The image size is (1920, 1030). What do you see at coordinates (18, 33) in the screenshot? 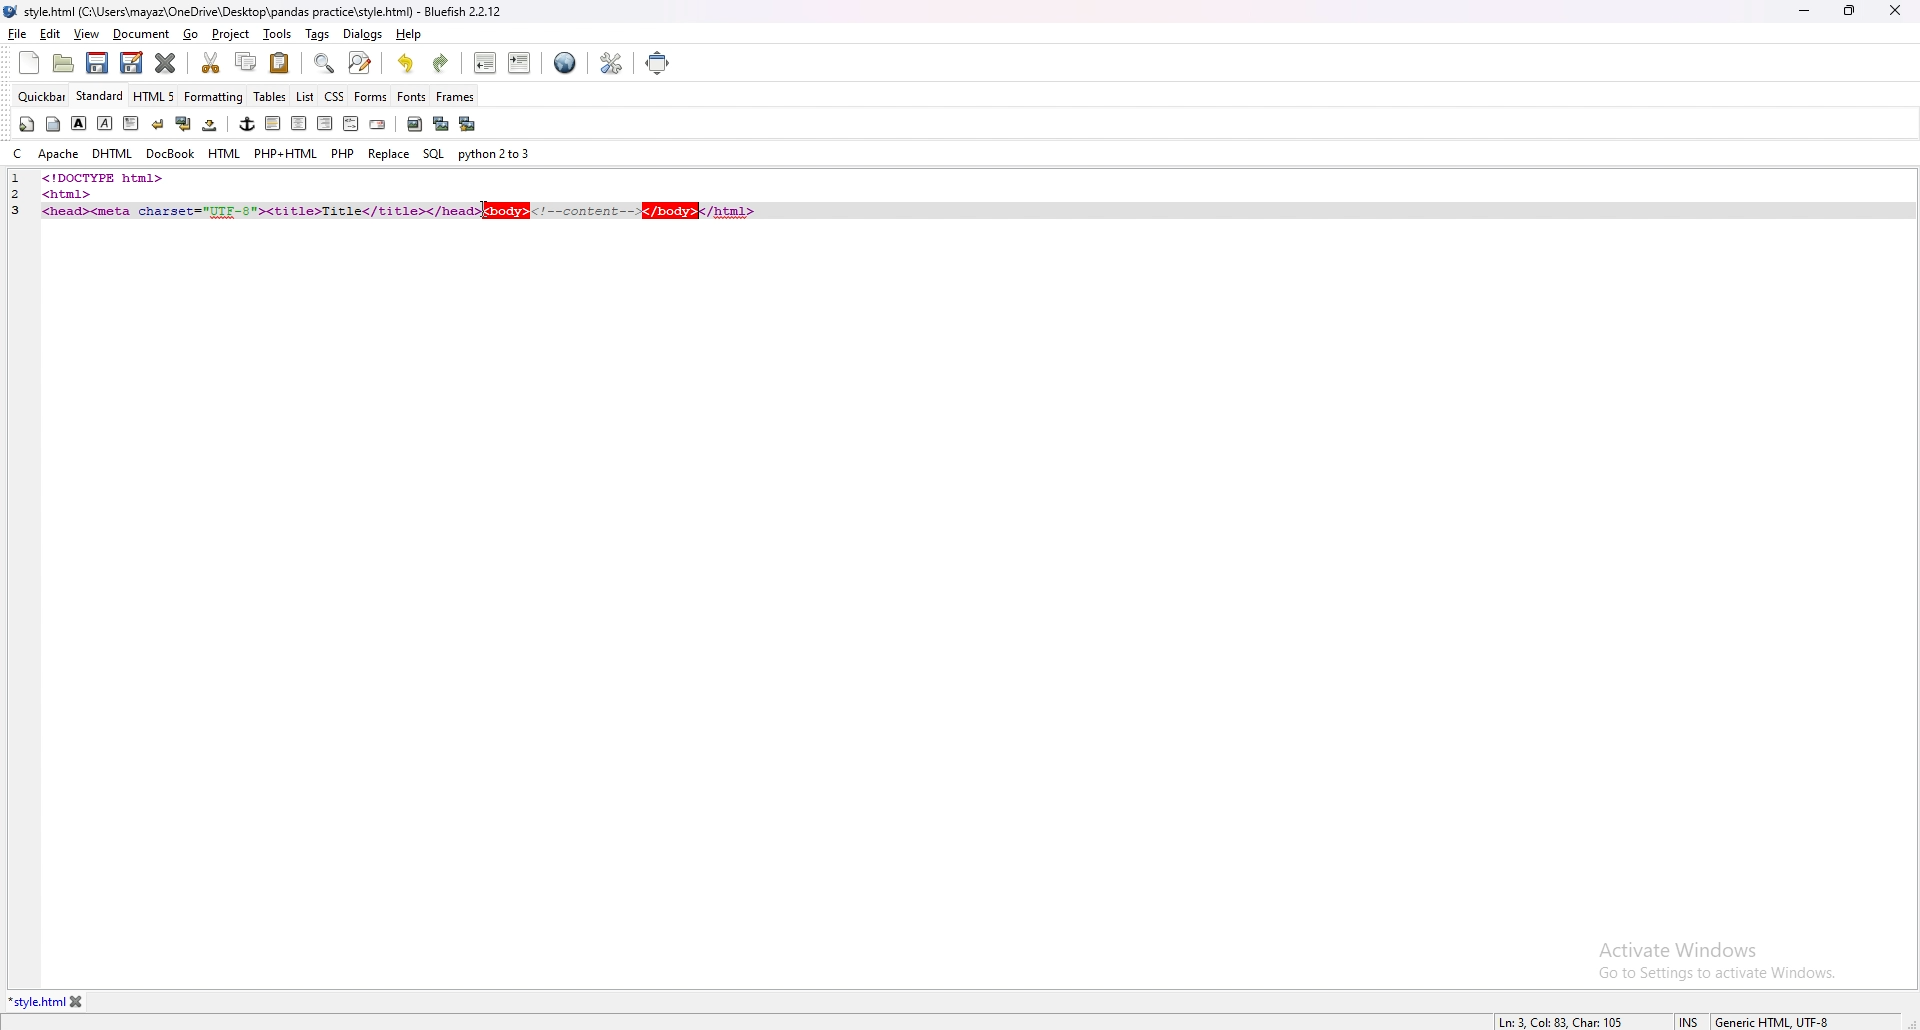
I see `file` at bounding box center [18, 33].